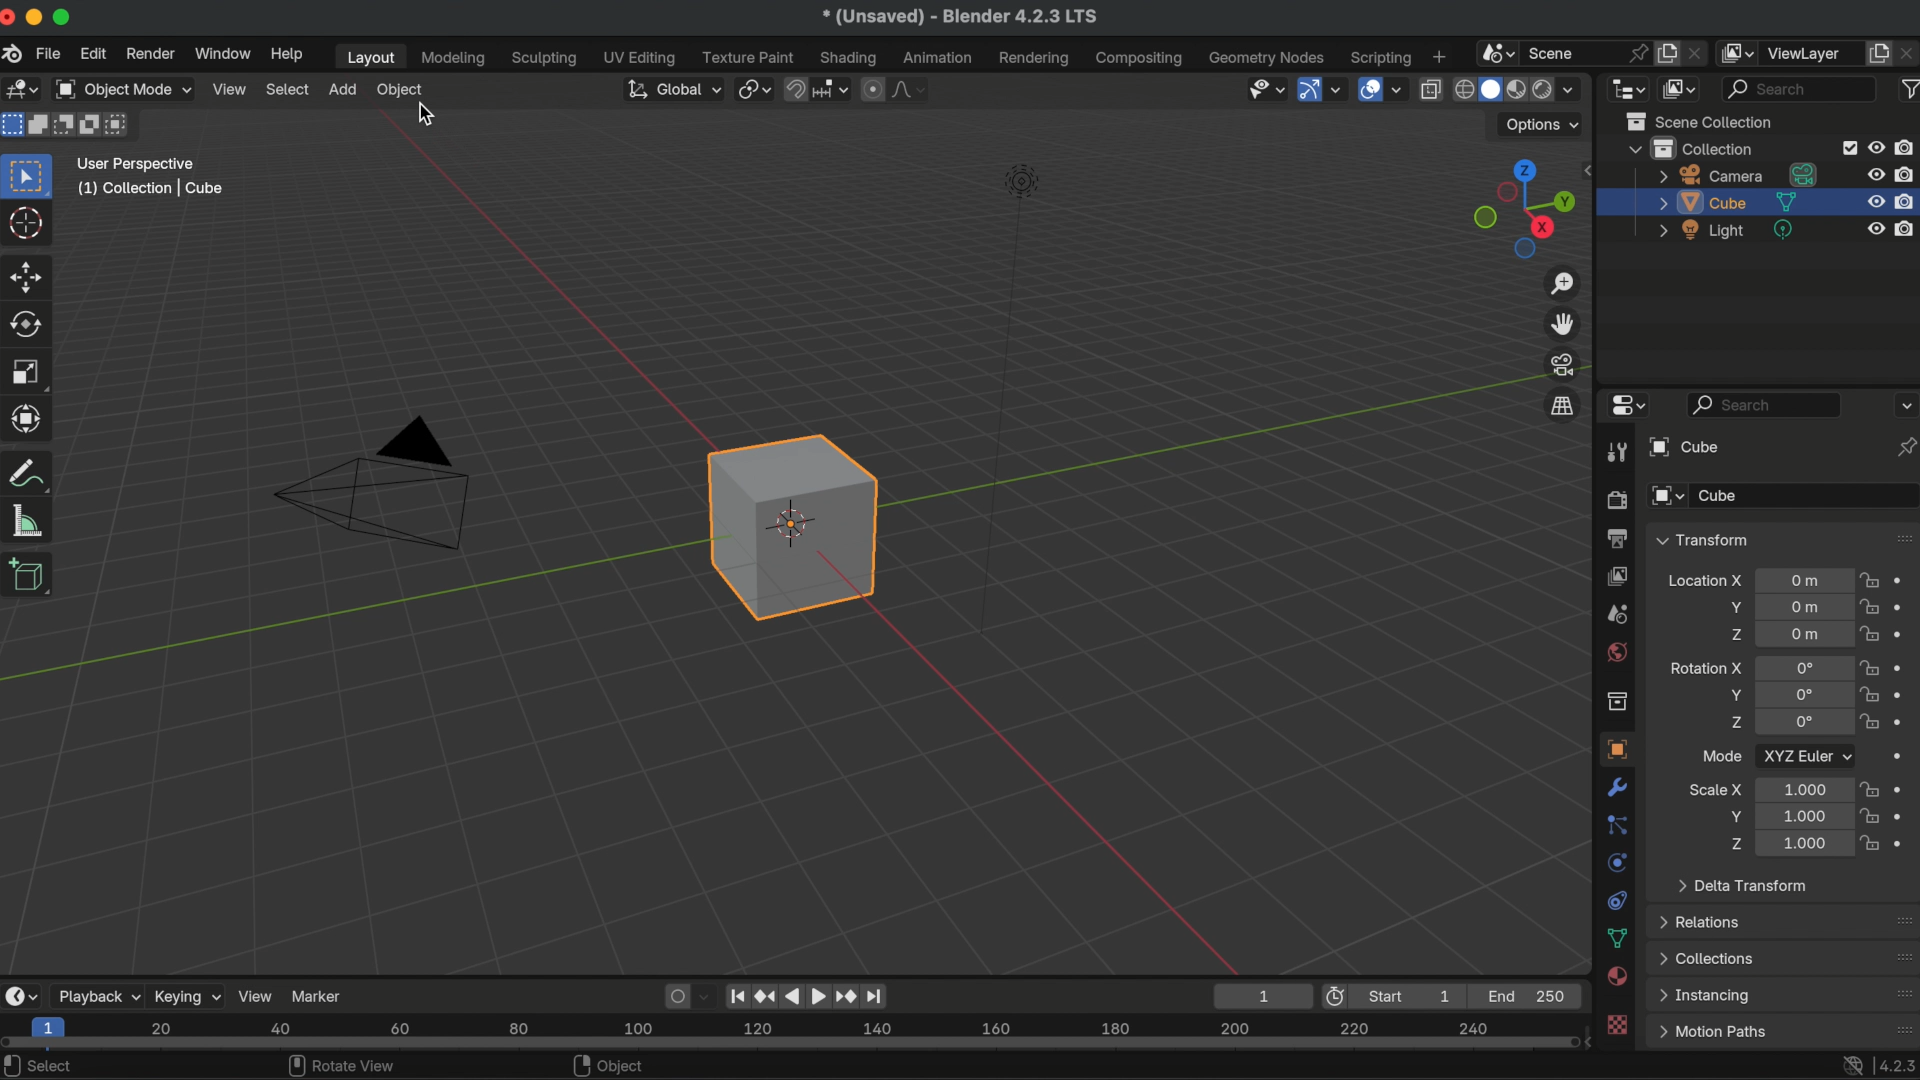  What do you see at coordinates (122, 90) in the screenshot?
I see `object mode drop down` at bounding box center [122, 90].